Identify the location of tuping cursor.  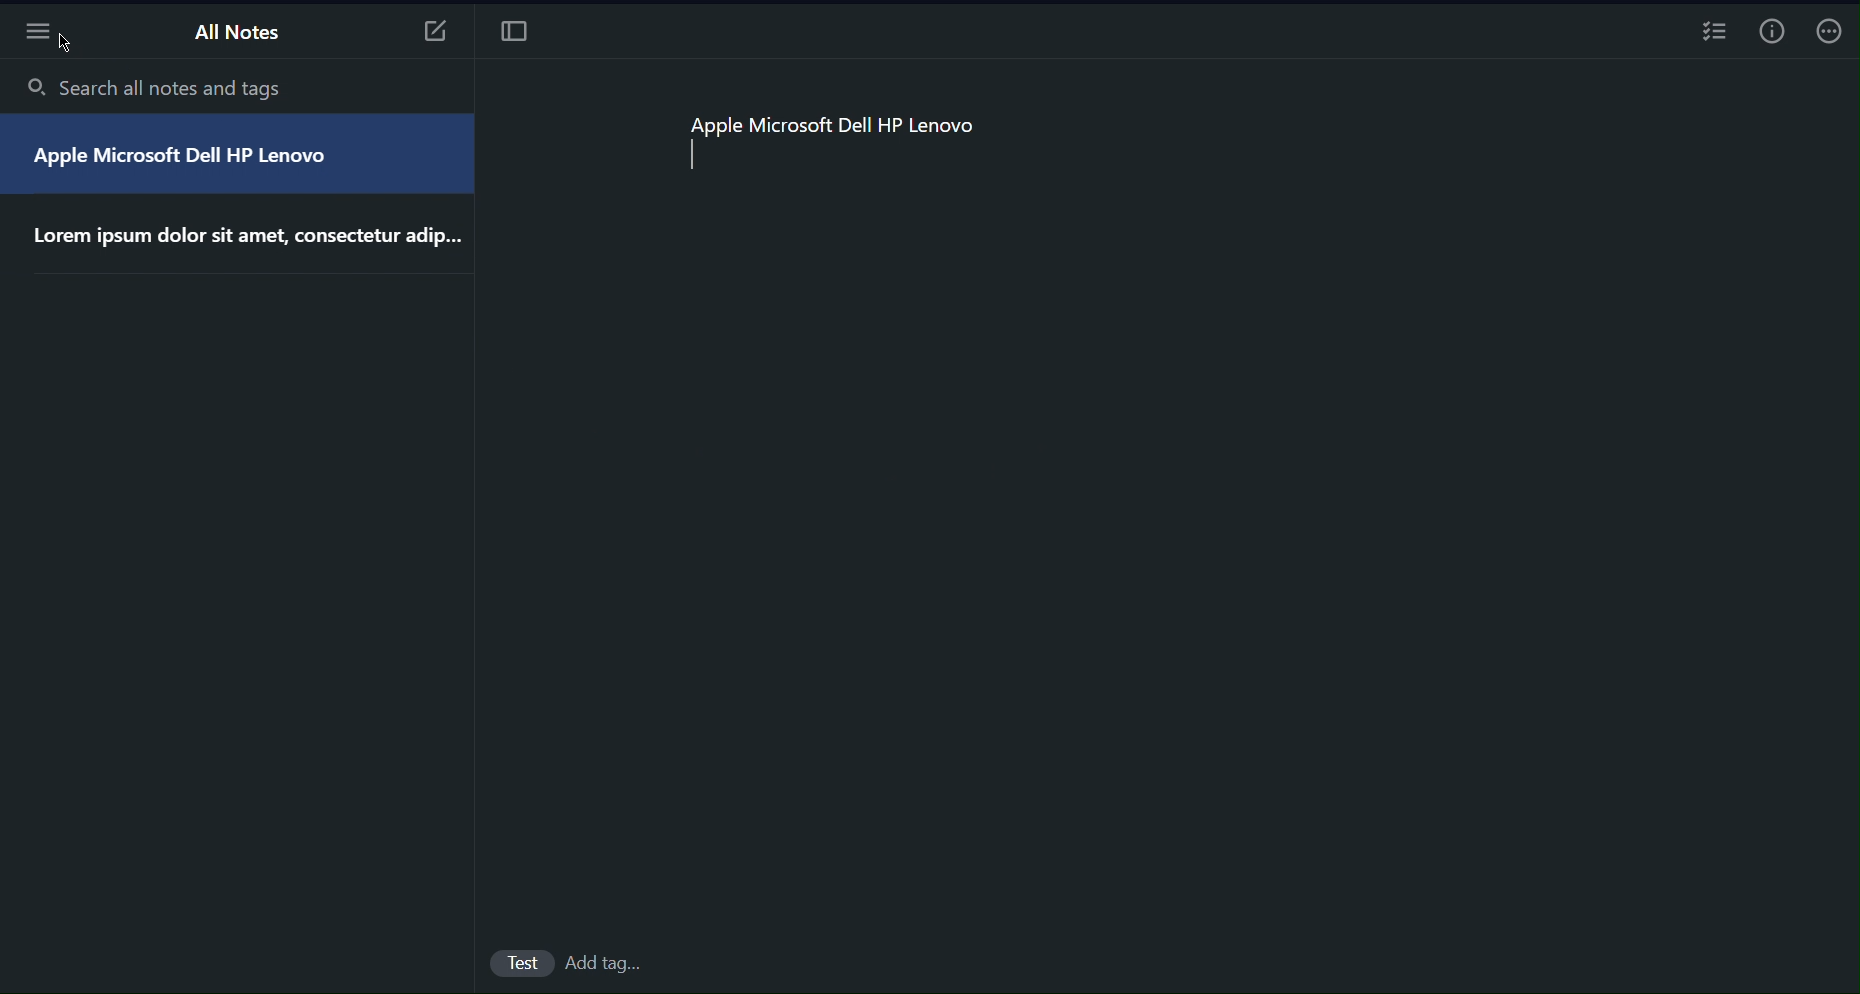
(681, 156).